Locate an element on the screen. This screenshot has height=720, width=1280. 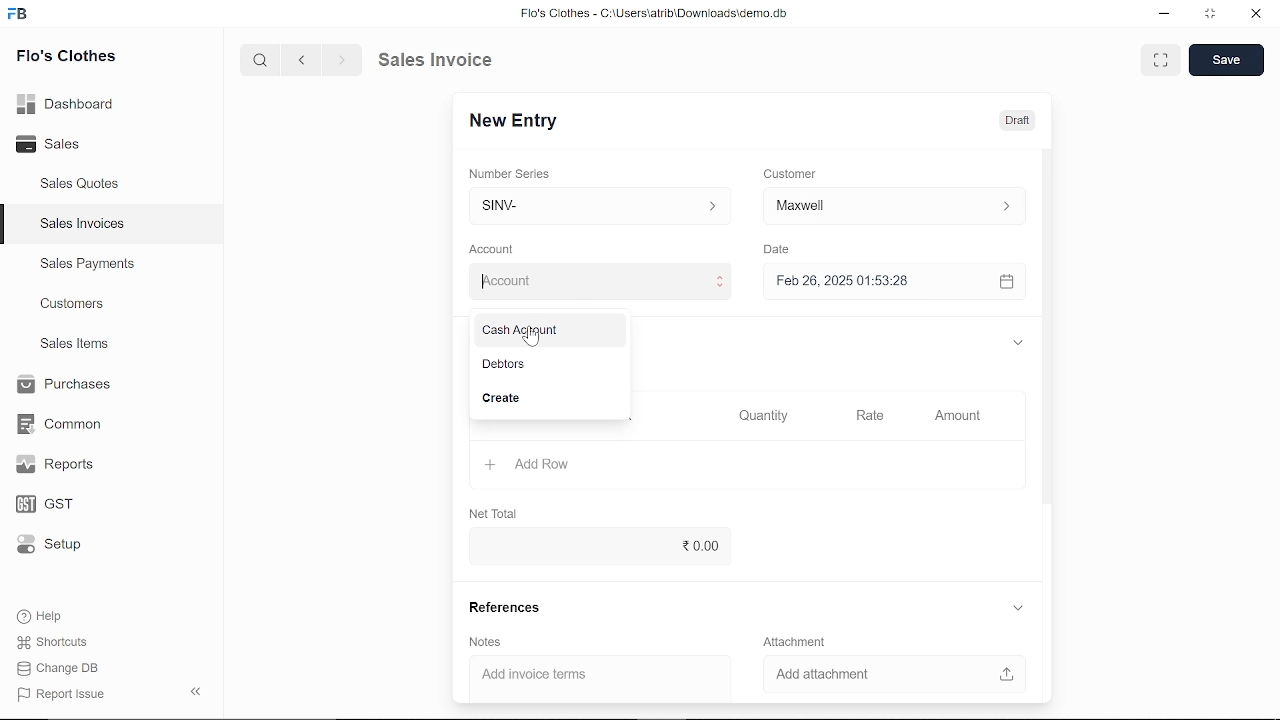
Flo's Clothes - C:\UsersatribiDownloads\demo.do is located at coordinates (662, 15).